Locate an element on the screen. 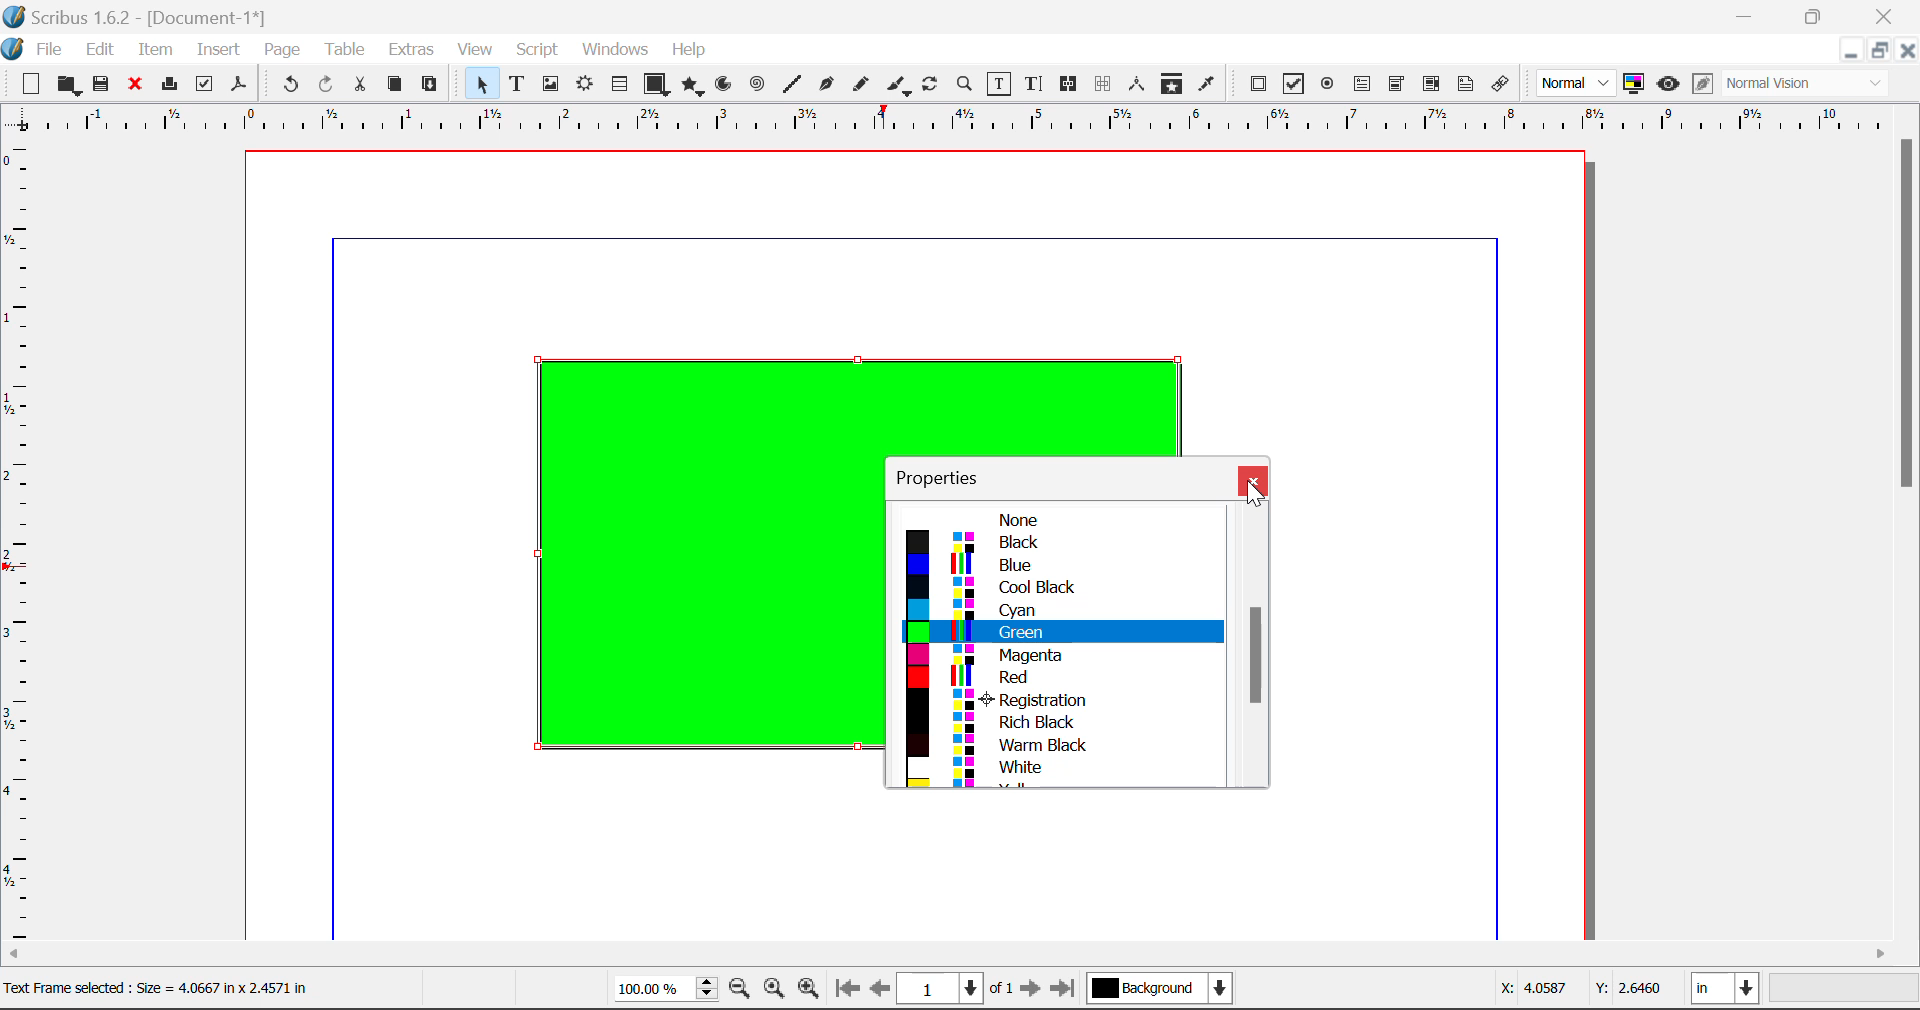 This screenshot has height=1010, width=1920. Link Annotation is located at coordinates (1499, 84).